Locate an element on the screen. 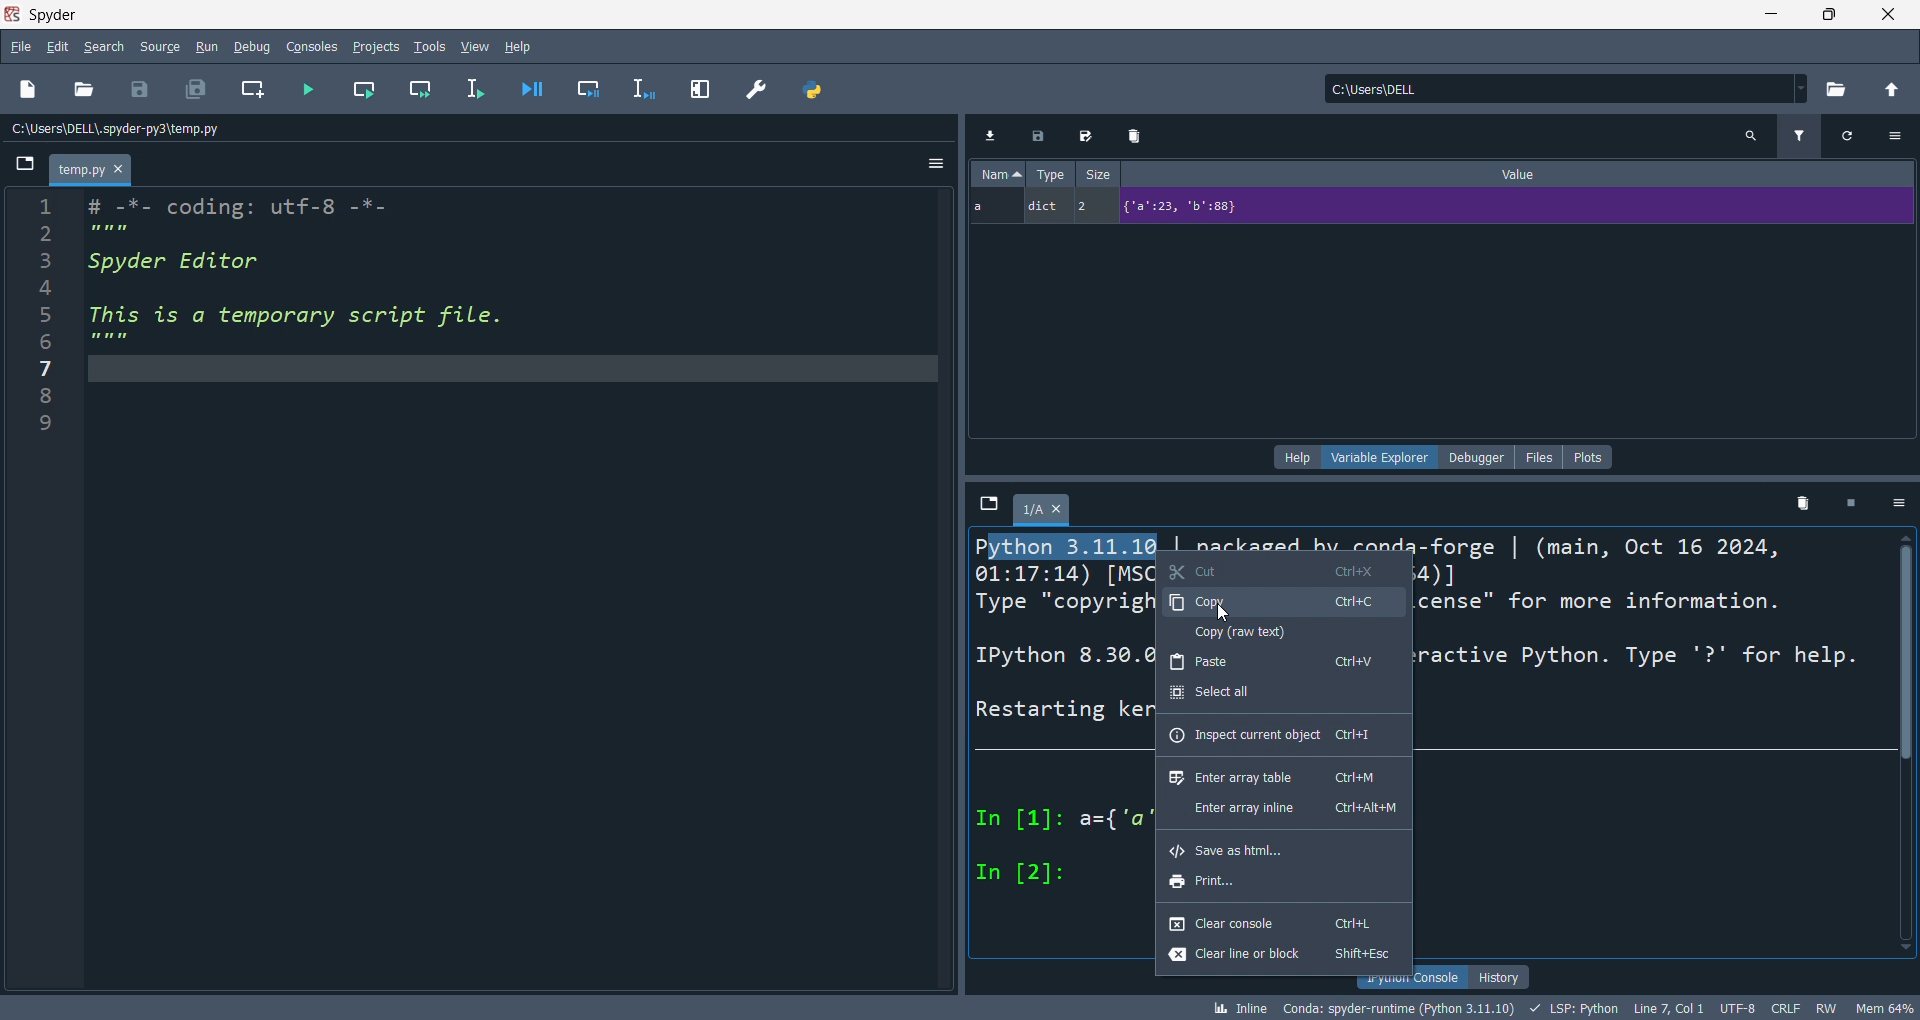 The height and width of the screenshot is (1020, 1920). run is located at coordinates (213, 47).